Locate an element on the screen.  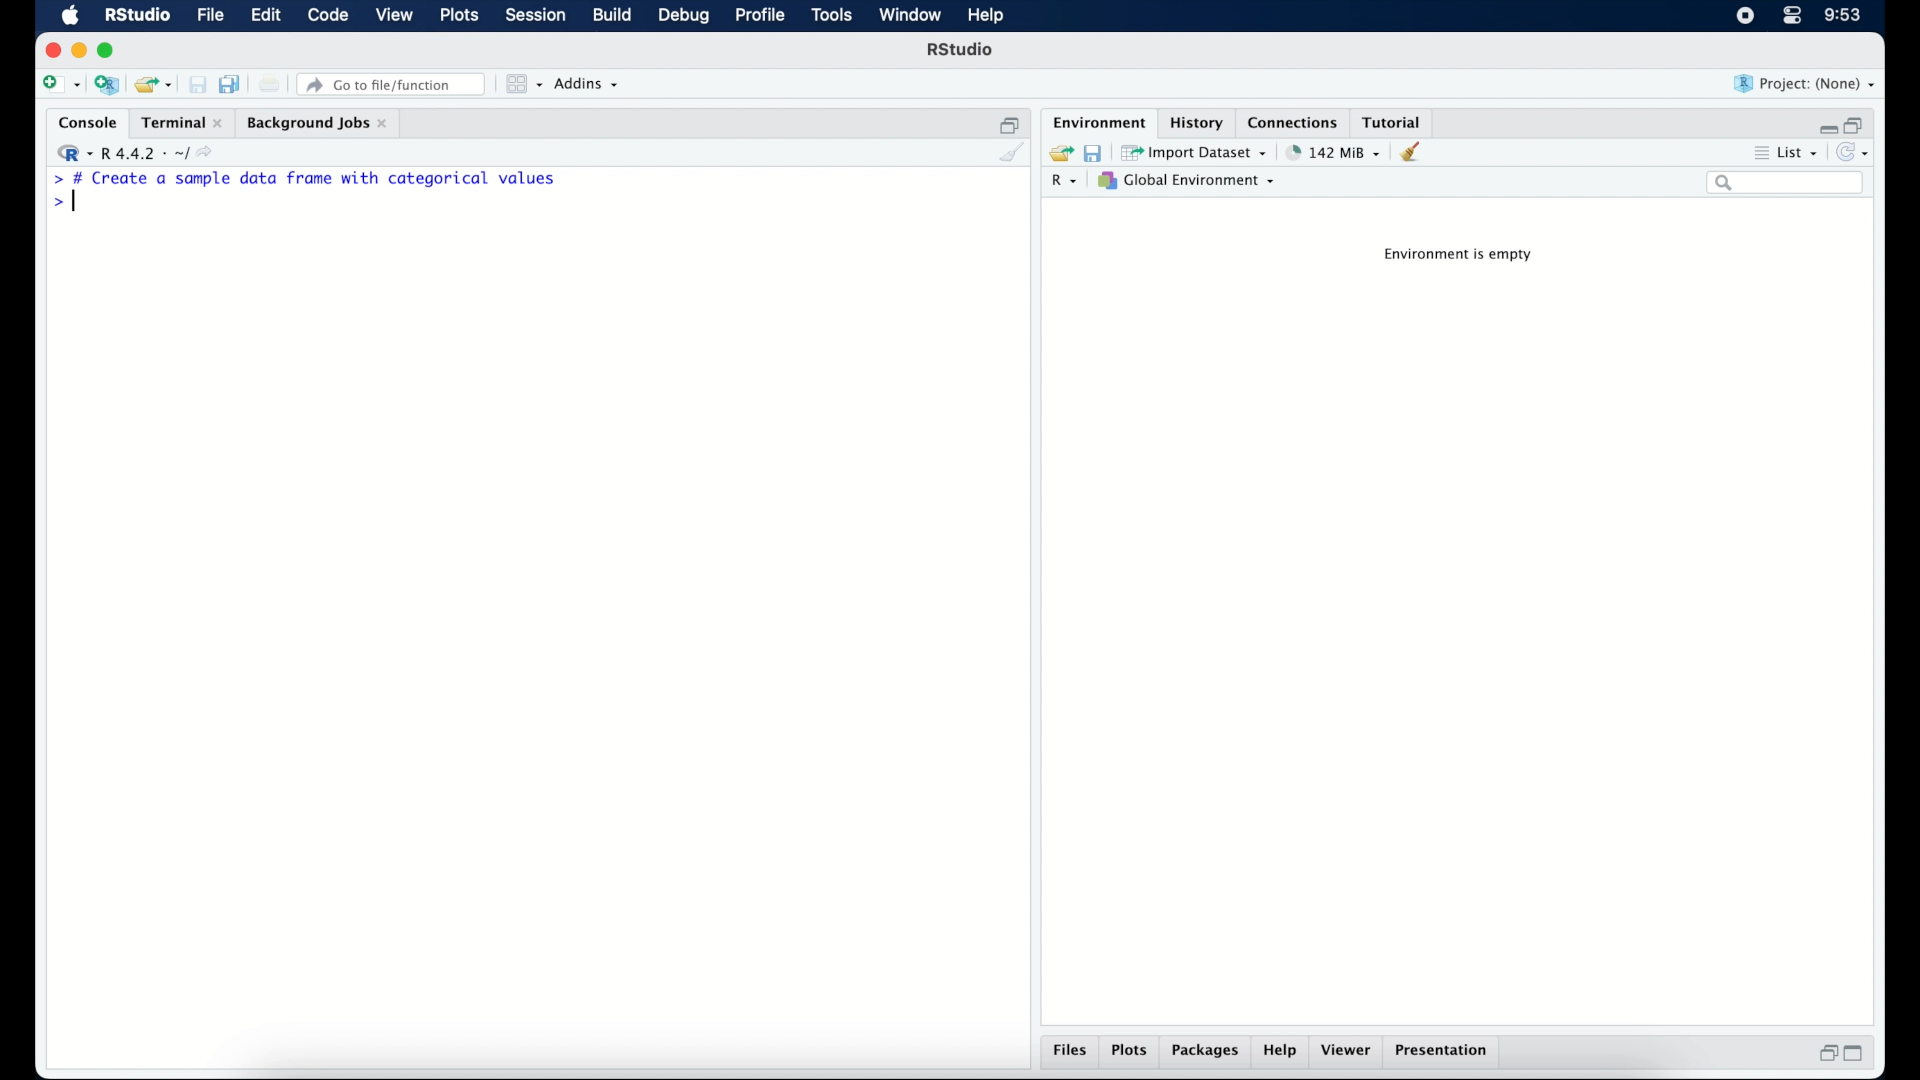
restore down is located at coordinates (1008, 121).